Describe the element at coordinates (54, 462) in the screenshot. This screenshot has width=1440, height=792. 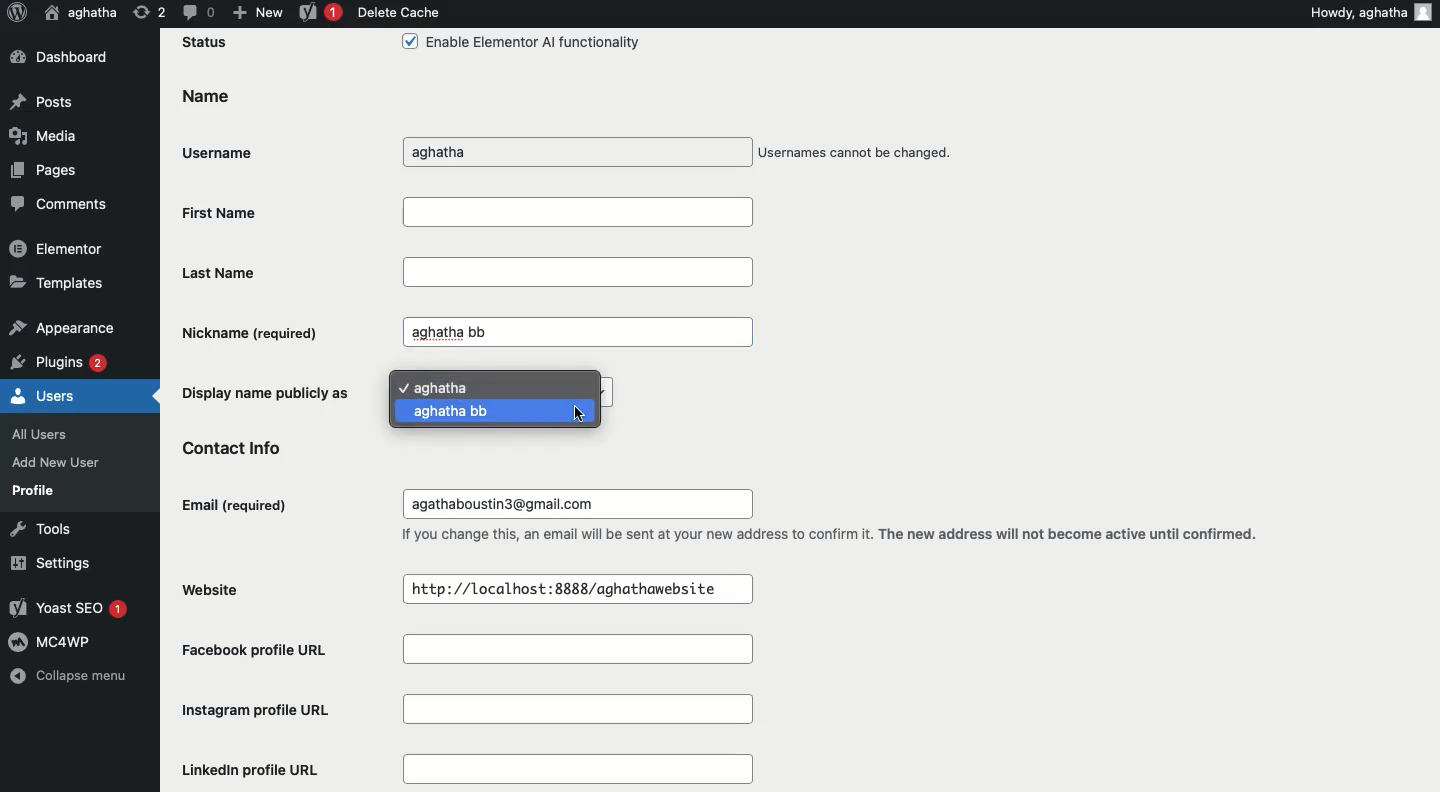
I see `Add New User` at that location.